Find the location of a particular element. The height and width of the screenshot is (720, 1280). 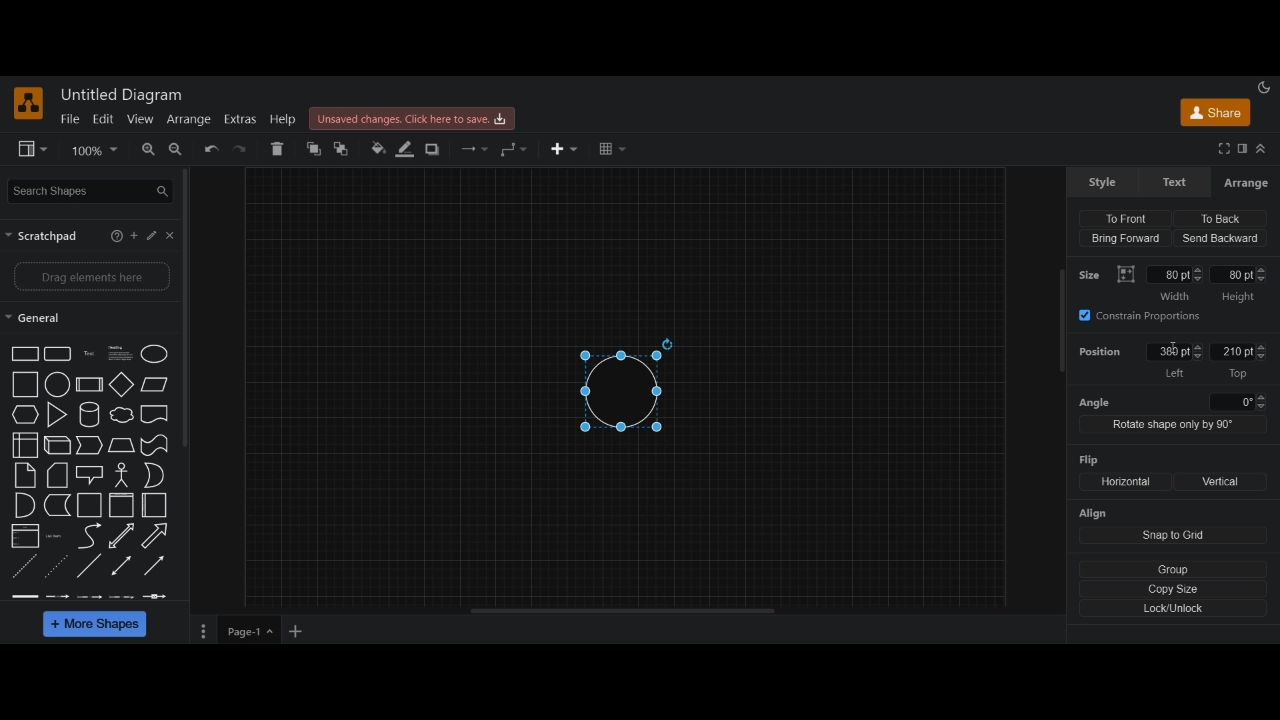

free shape is located at coordinates (122, 416).